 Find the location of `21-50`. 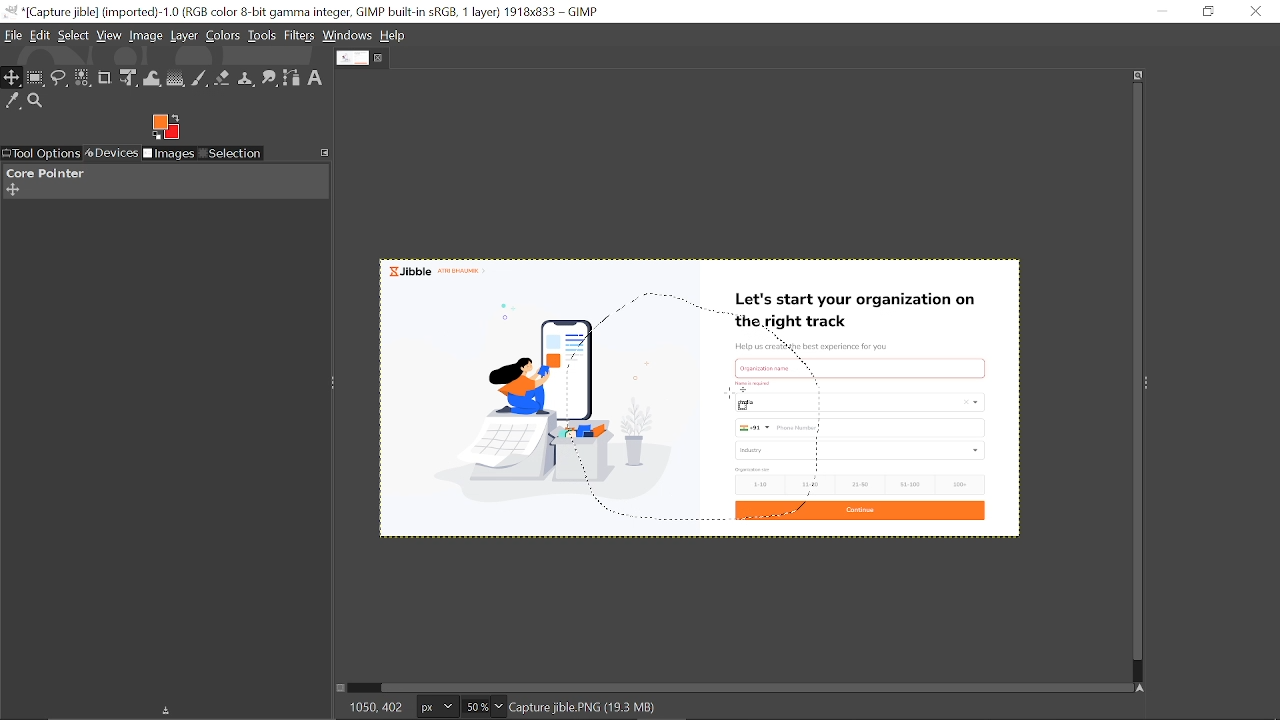

21-50 is located at coordinates (862, 484).